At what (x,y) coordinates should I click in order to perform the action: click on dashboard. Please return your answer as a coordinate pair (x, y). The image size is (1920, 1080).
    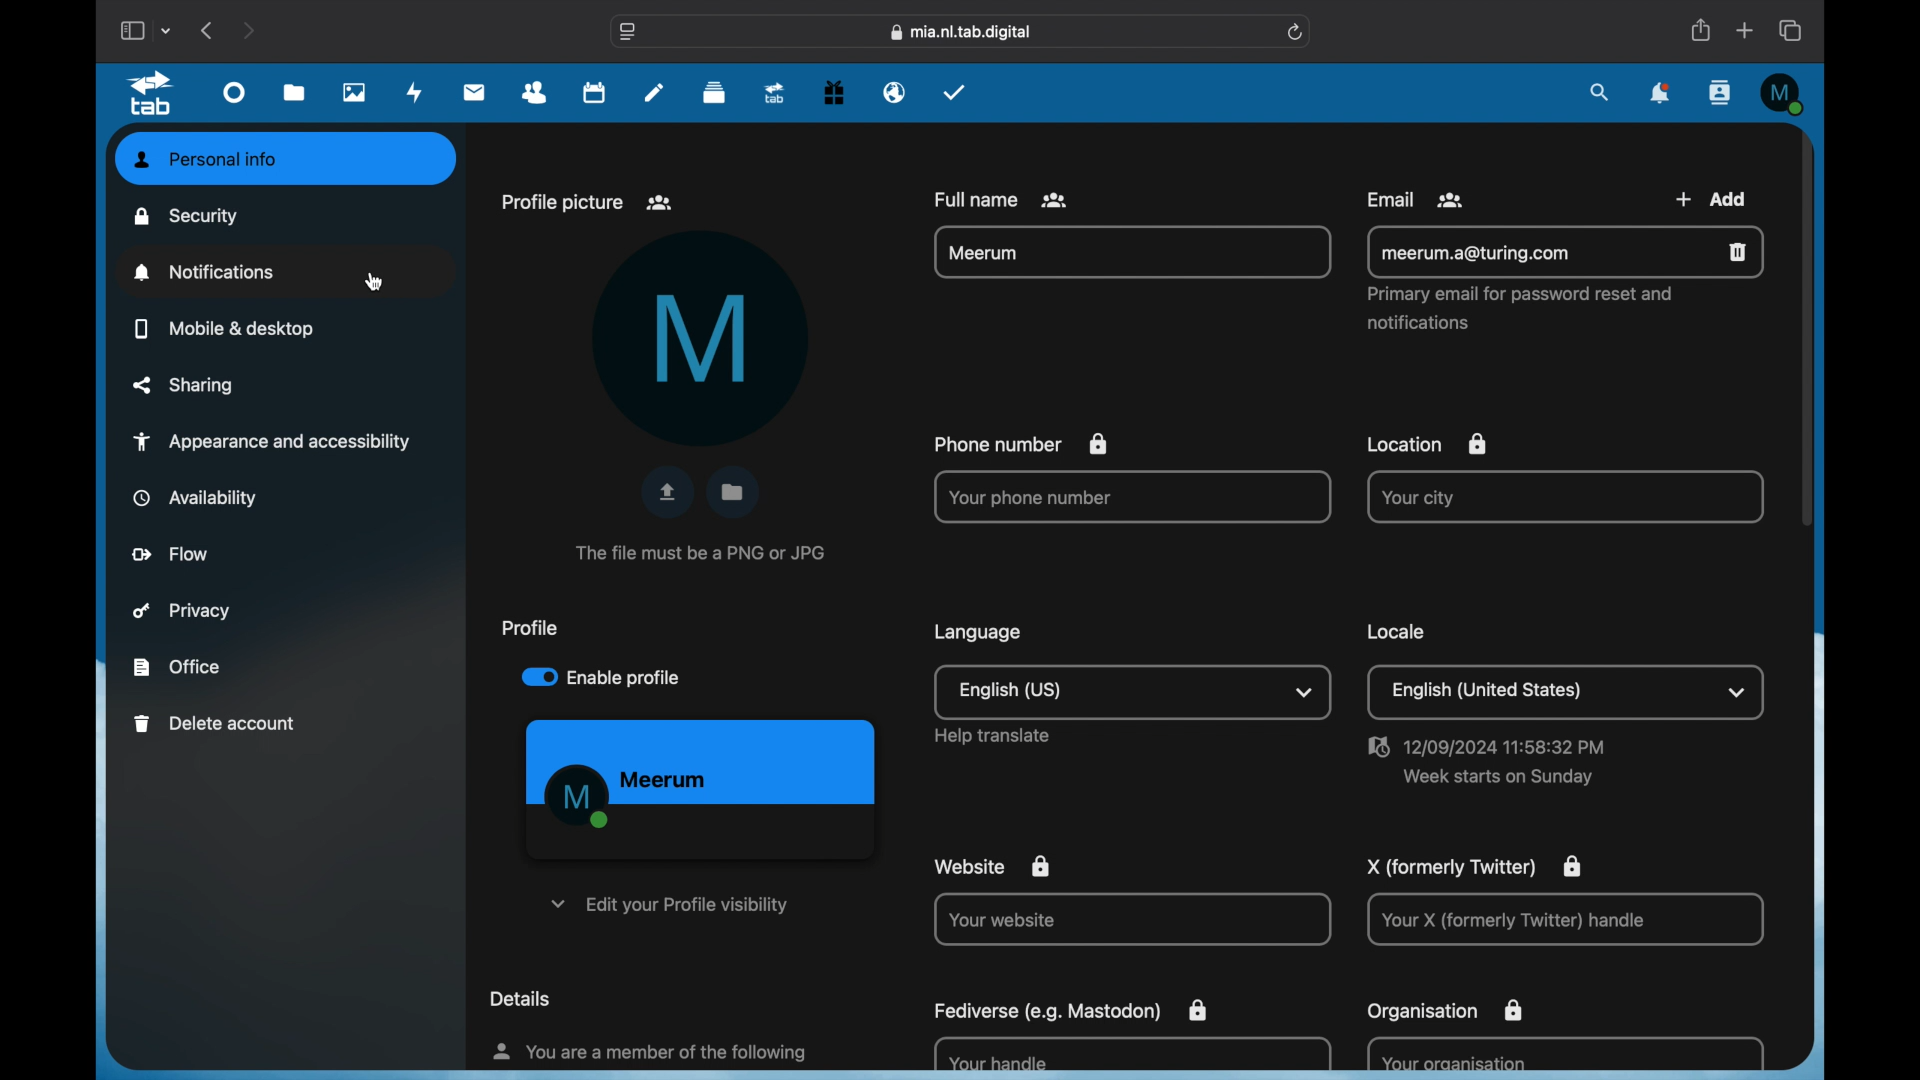
    Looking at the image, I should click on (235, 98).